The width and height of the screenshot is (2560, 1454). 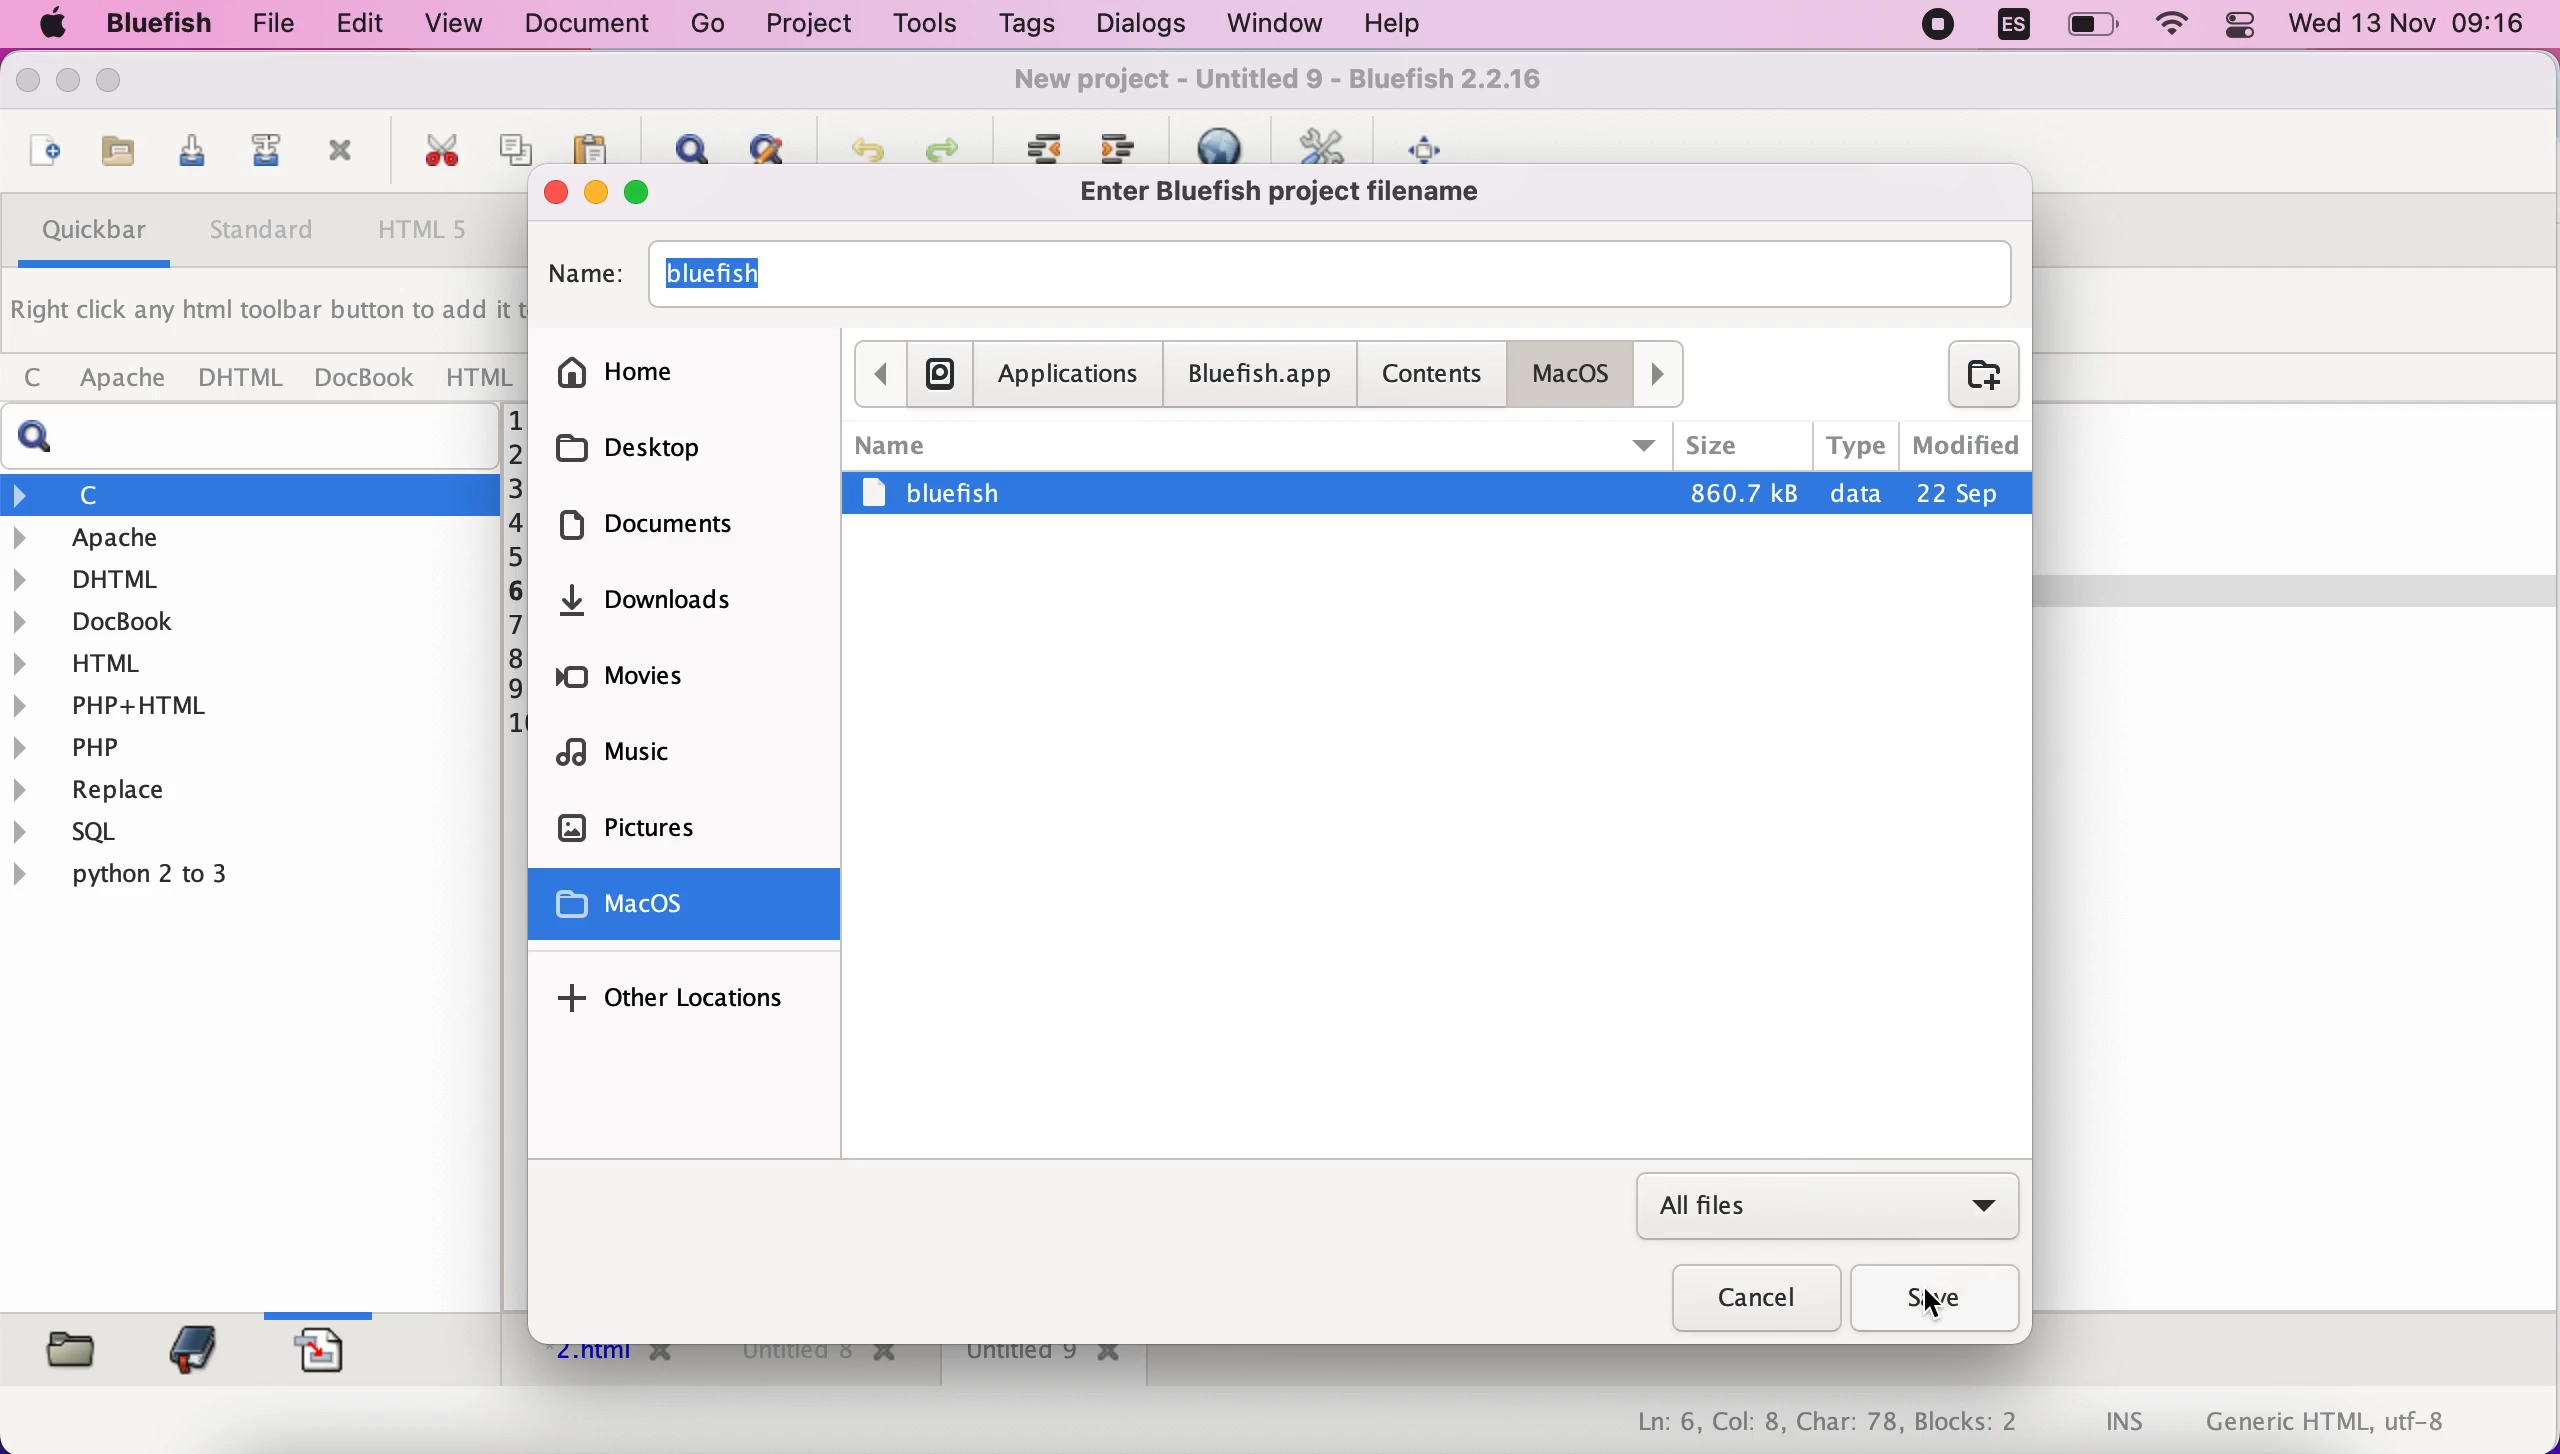 I want to click on generic html, so click(x=2357, y=1420).